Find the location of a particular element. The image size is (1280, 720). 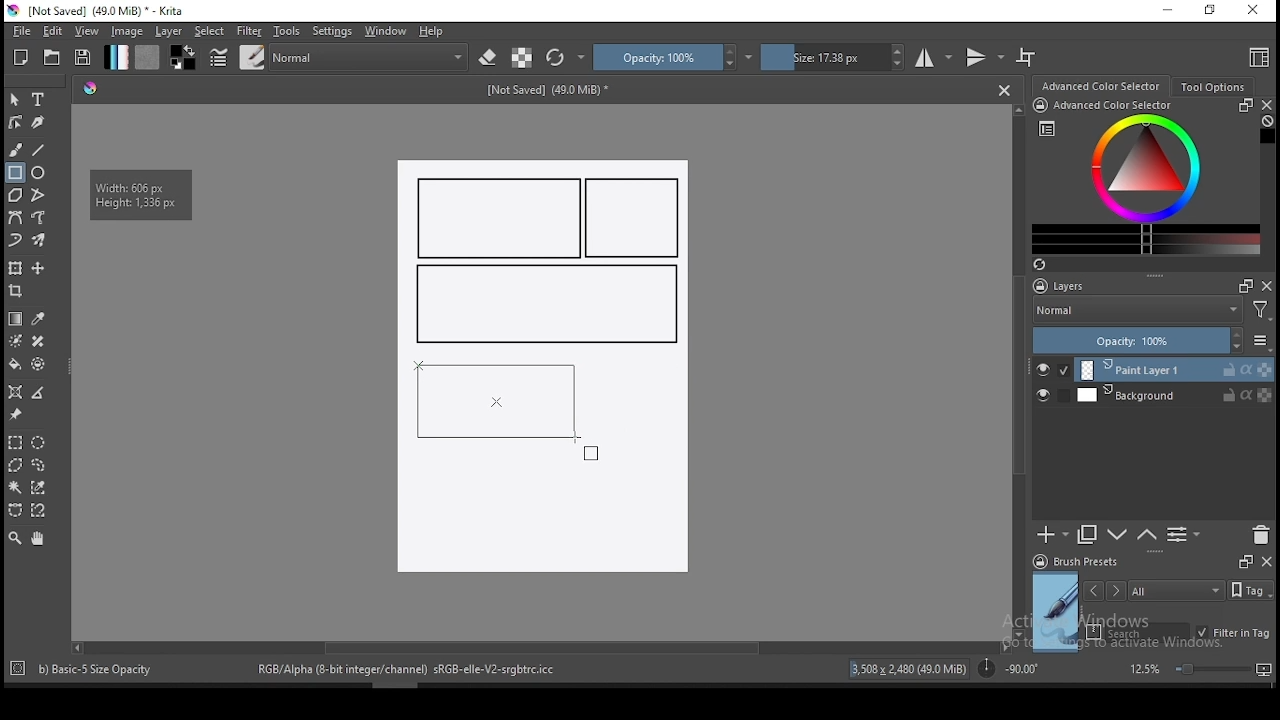

new layer is located at coordinates (1053, 534).